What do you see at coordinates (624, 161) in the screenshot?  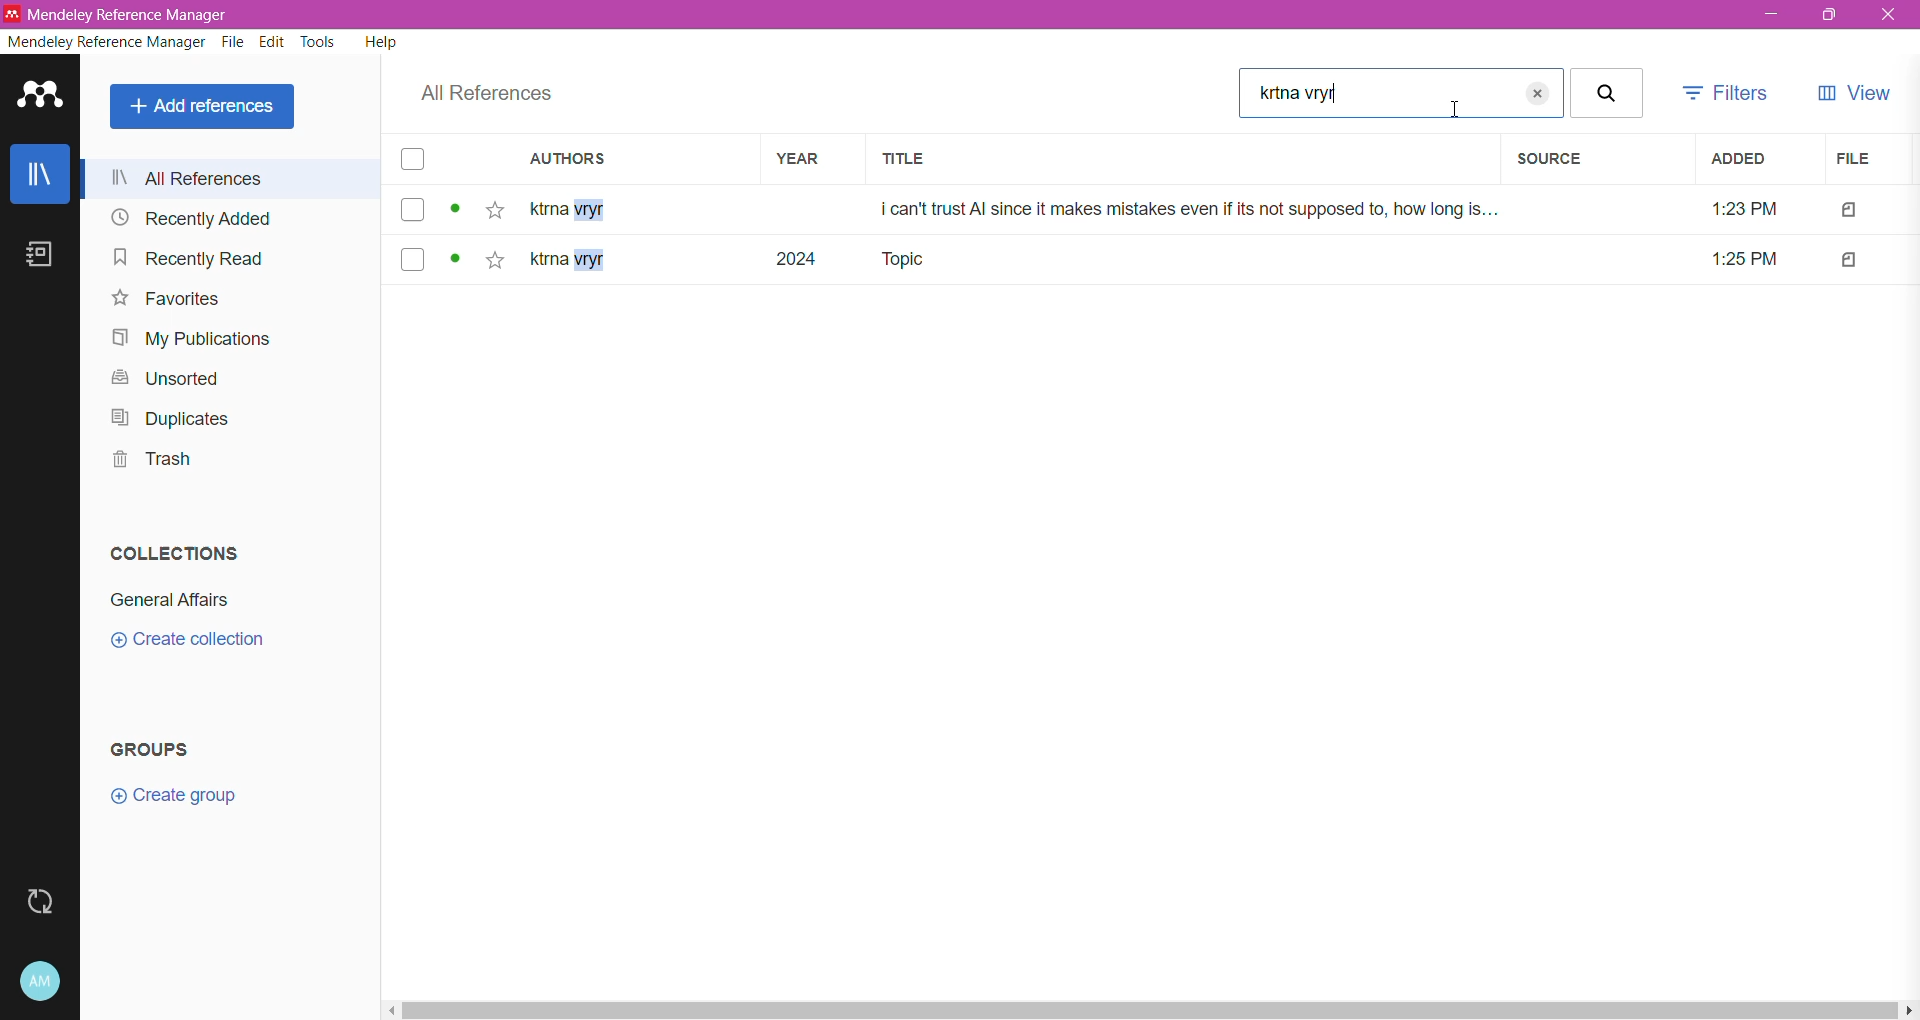 I see `Authors` at bounding box center [624, 161].